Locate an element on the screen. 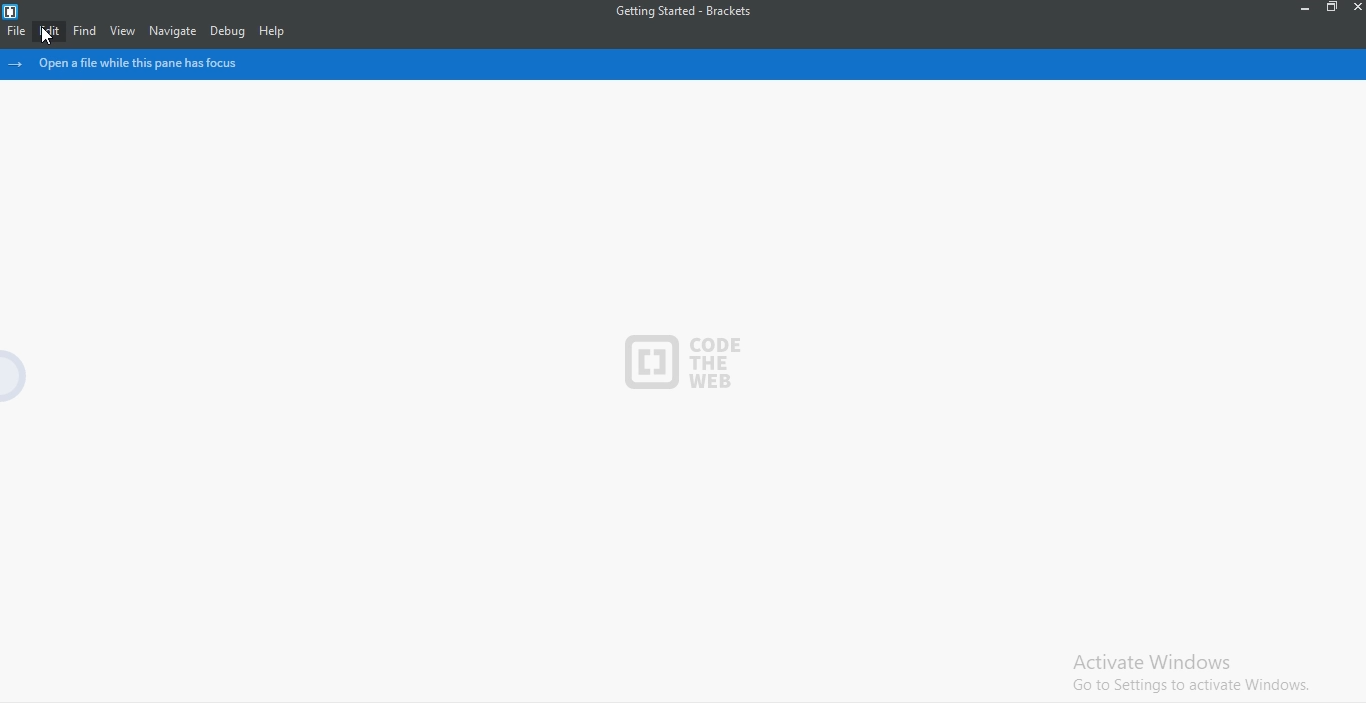 This screenshot has height=724, width=1366. file pane is located at coordinates (683, 65).